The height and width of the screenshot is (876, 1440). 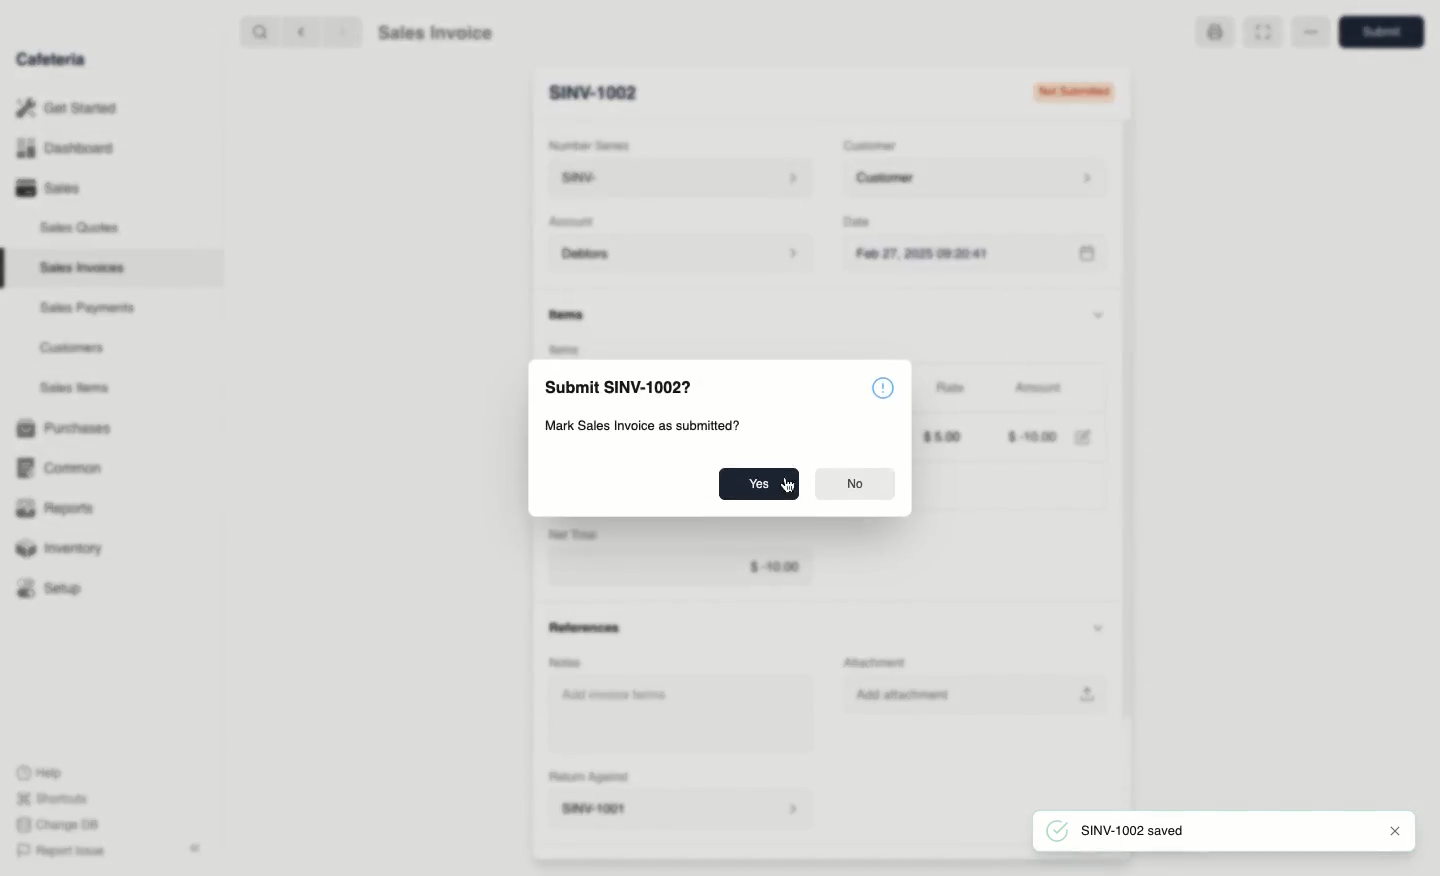 I want to click on ‘Common, so click(x=60, y=467).